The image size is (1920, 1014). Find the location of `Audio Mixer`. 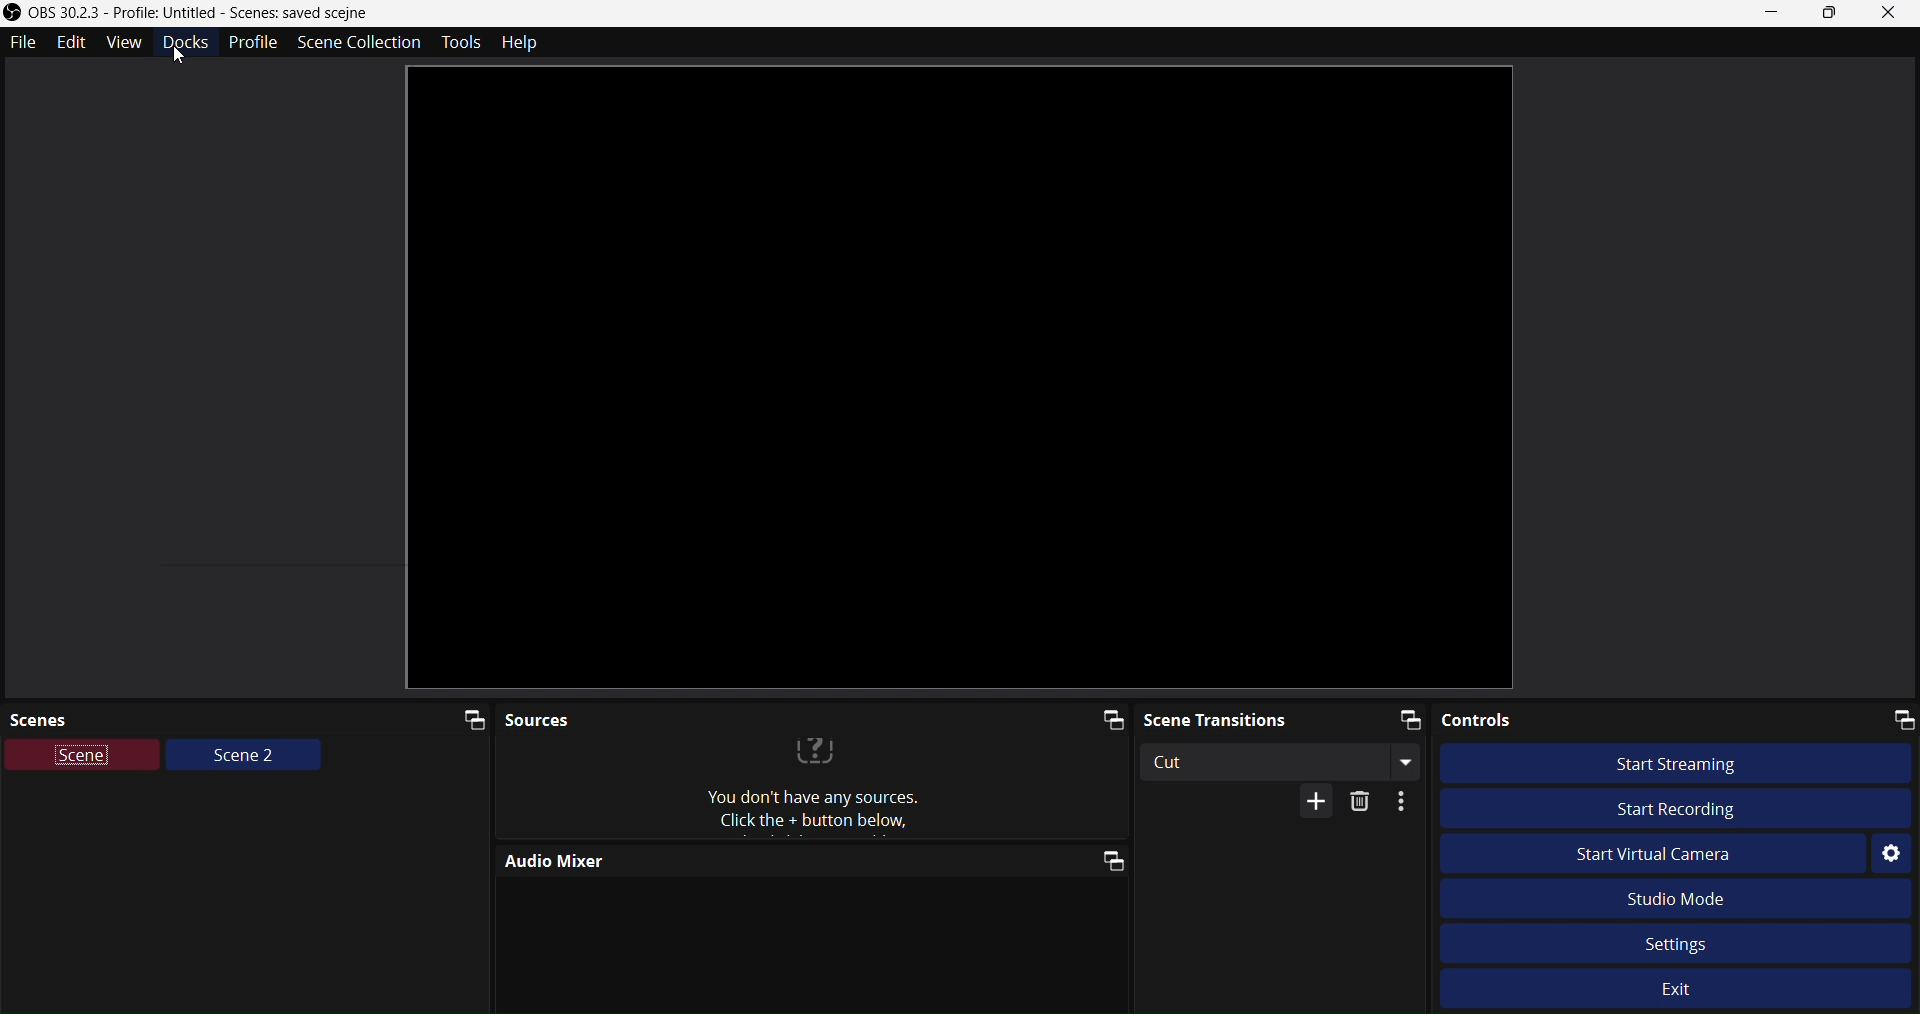

Audio Mixer is located at coordinates (754, 861).